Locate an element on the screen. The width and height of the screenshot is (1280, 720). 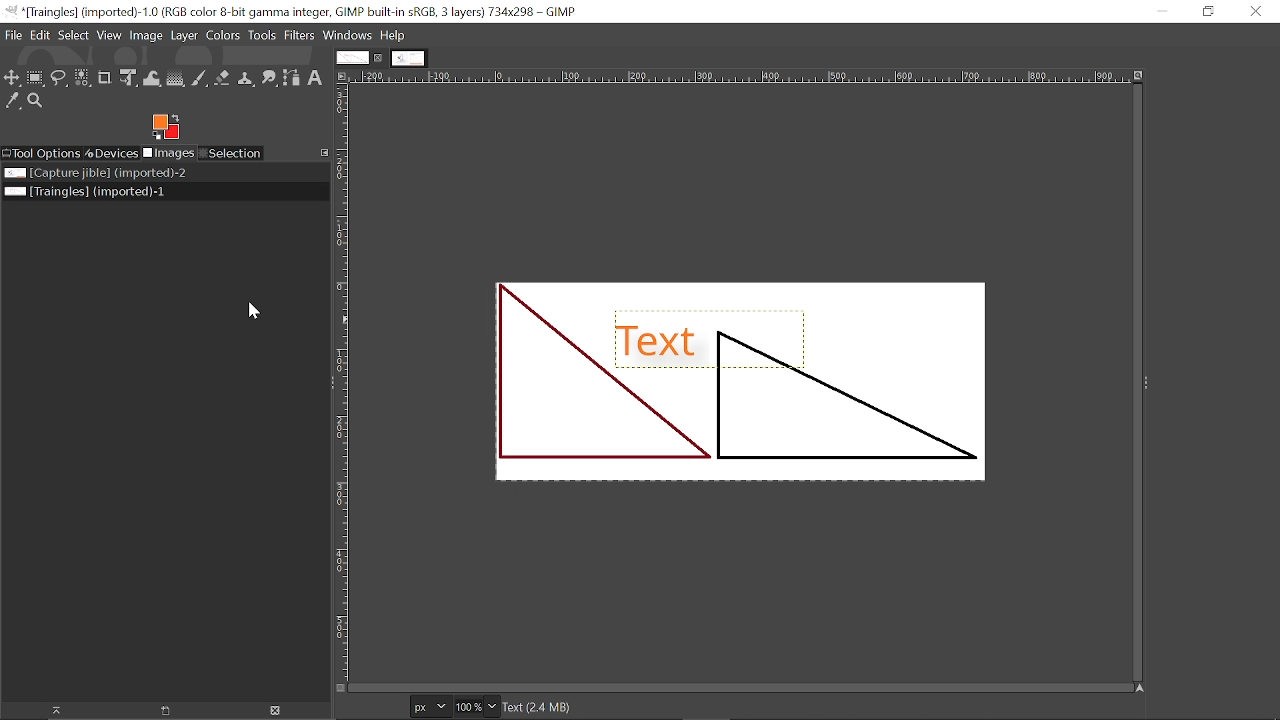
Navigate this window is located at coordinates (1138, 689).